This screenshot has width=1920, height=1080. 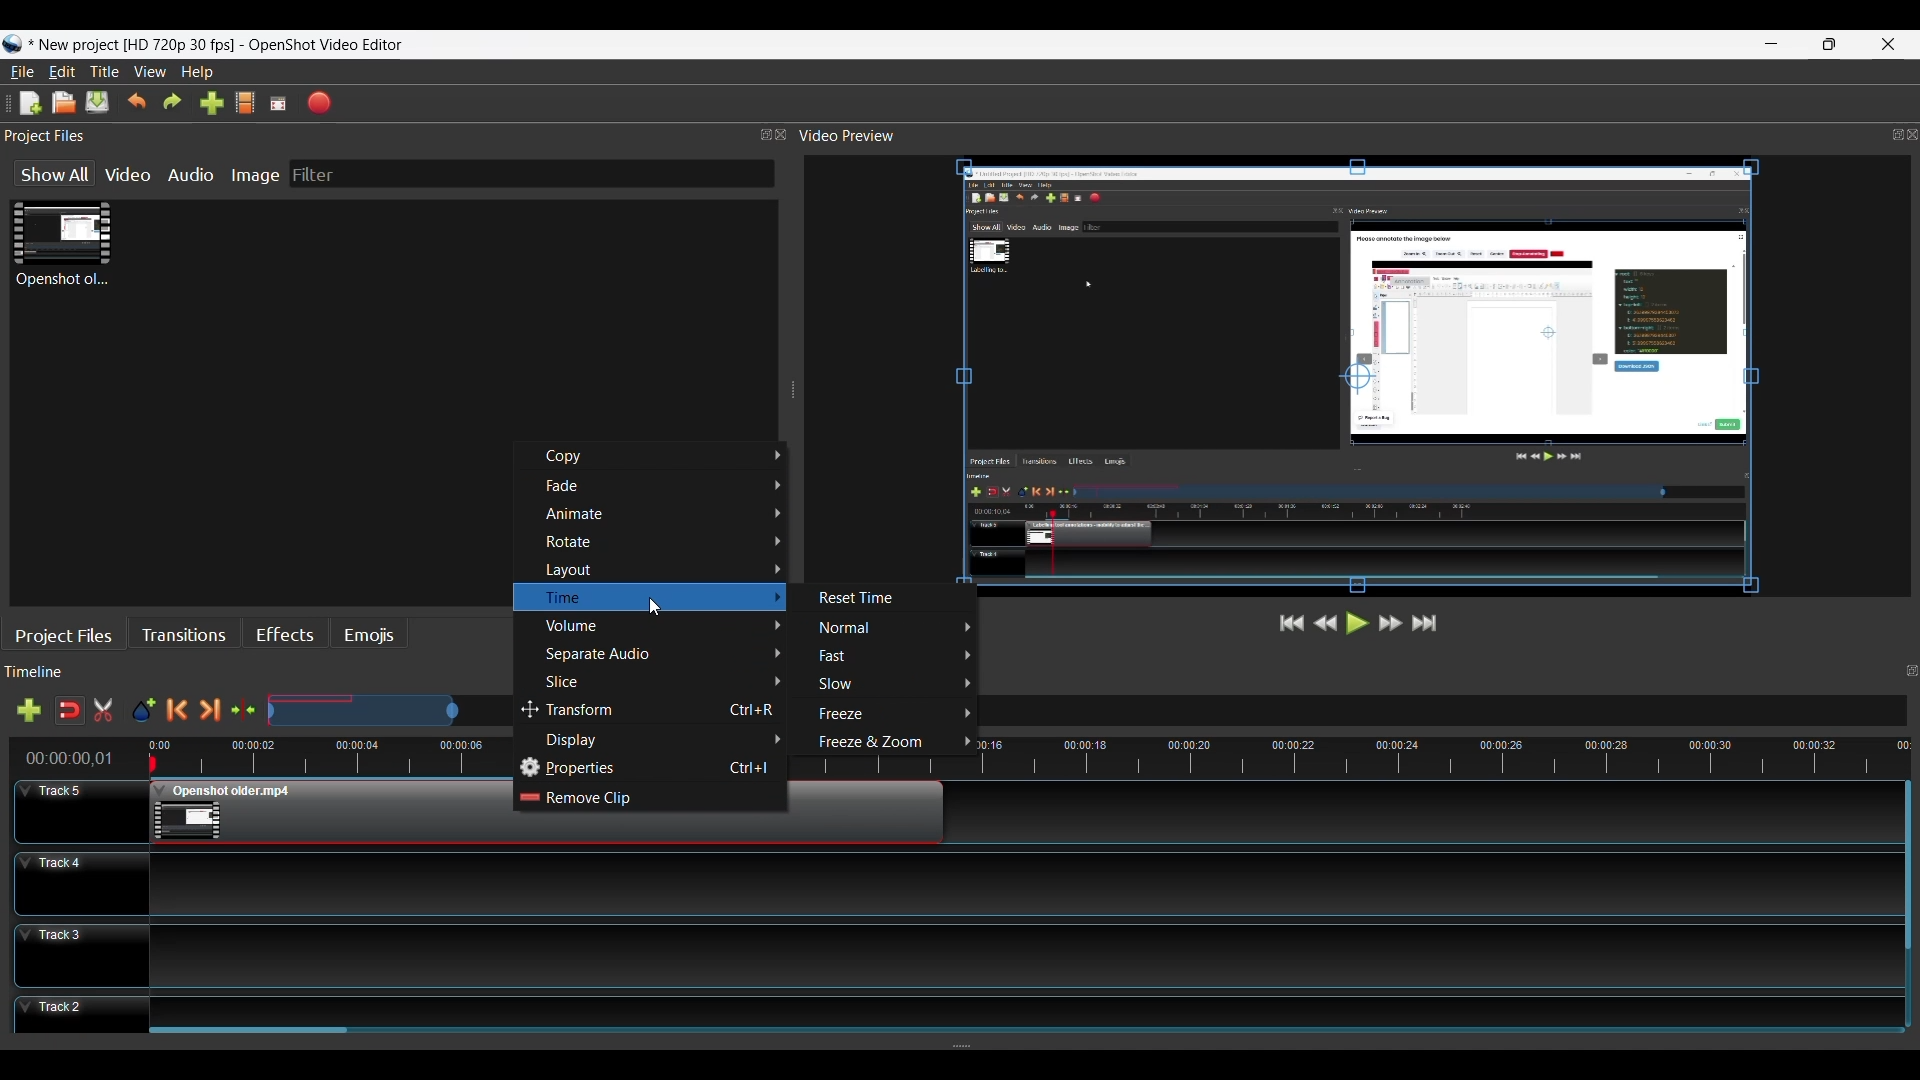 What do you see at coordinates (319, 813) in the screenshot?
I see `Clip at Track Panel` at bounding box center [319, 813].